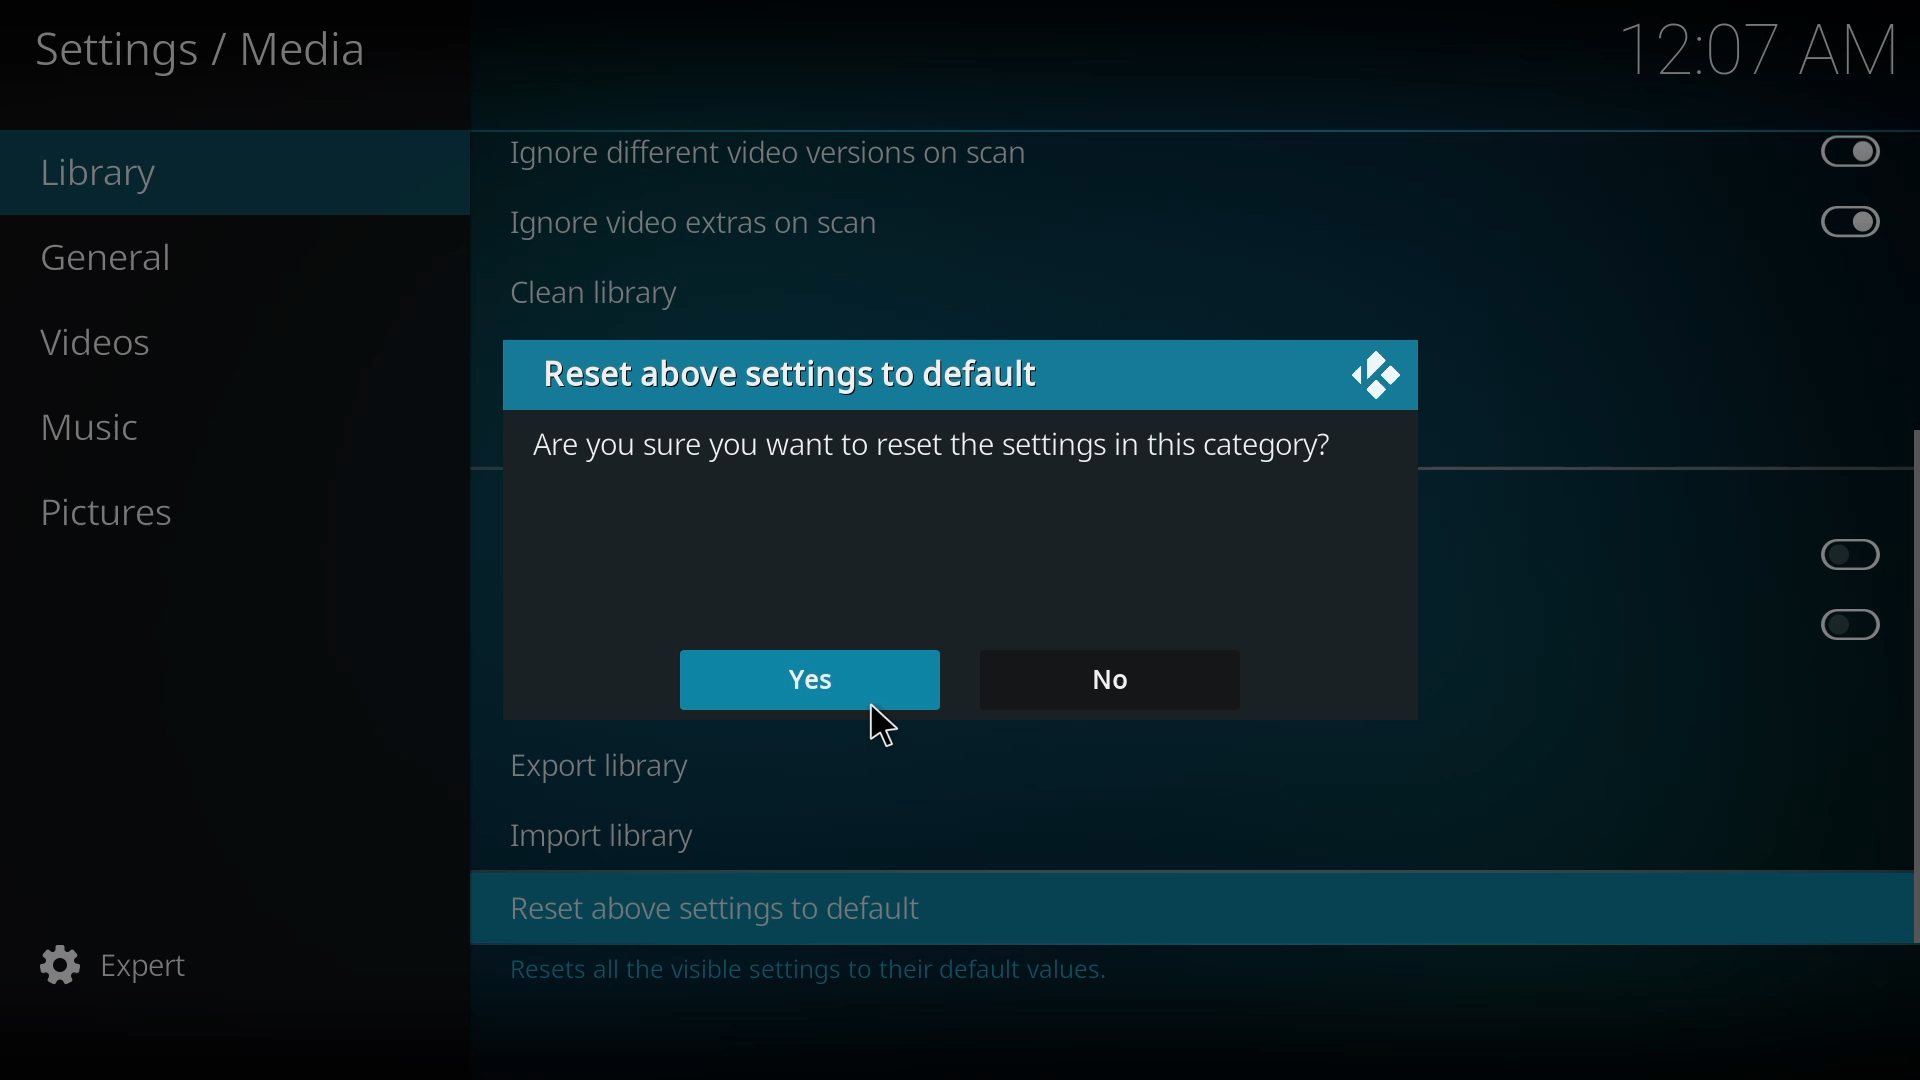 The width and height of the screenshot is (1920, 1080). I want to click on time, so click(1761, 48).